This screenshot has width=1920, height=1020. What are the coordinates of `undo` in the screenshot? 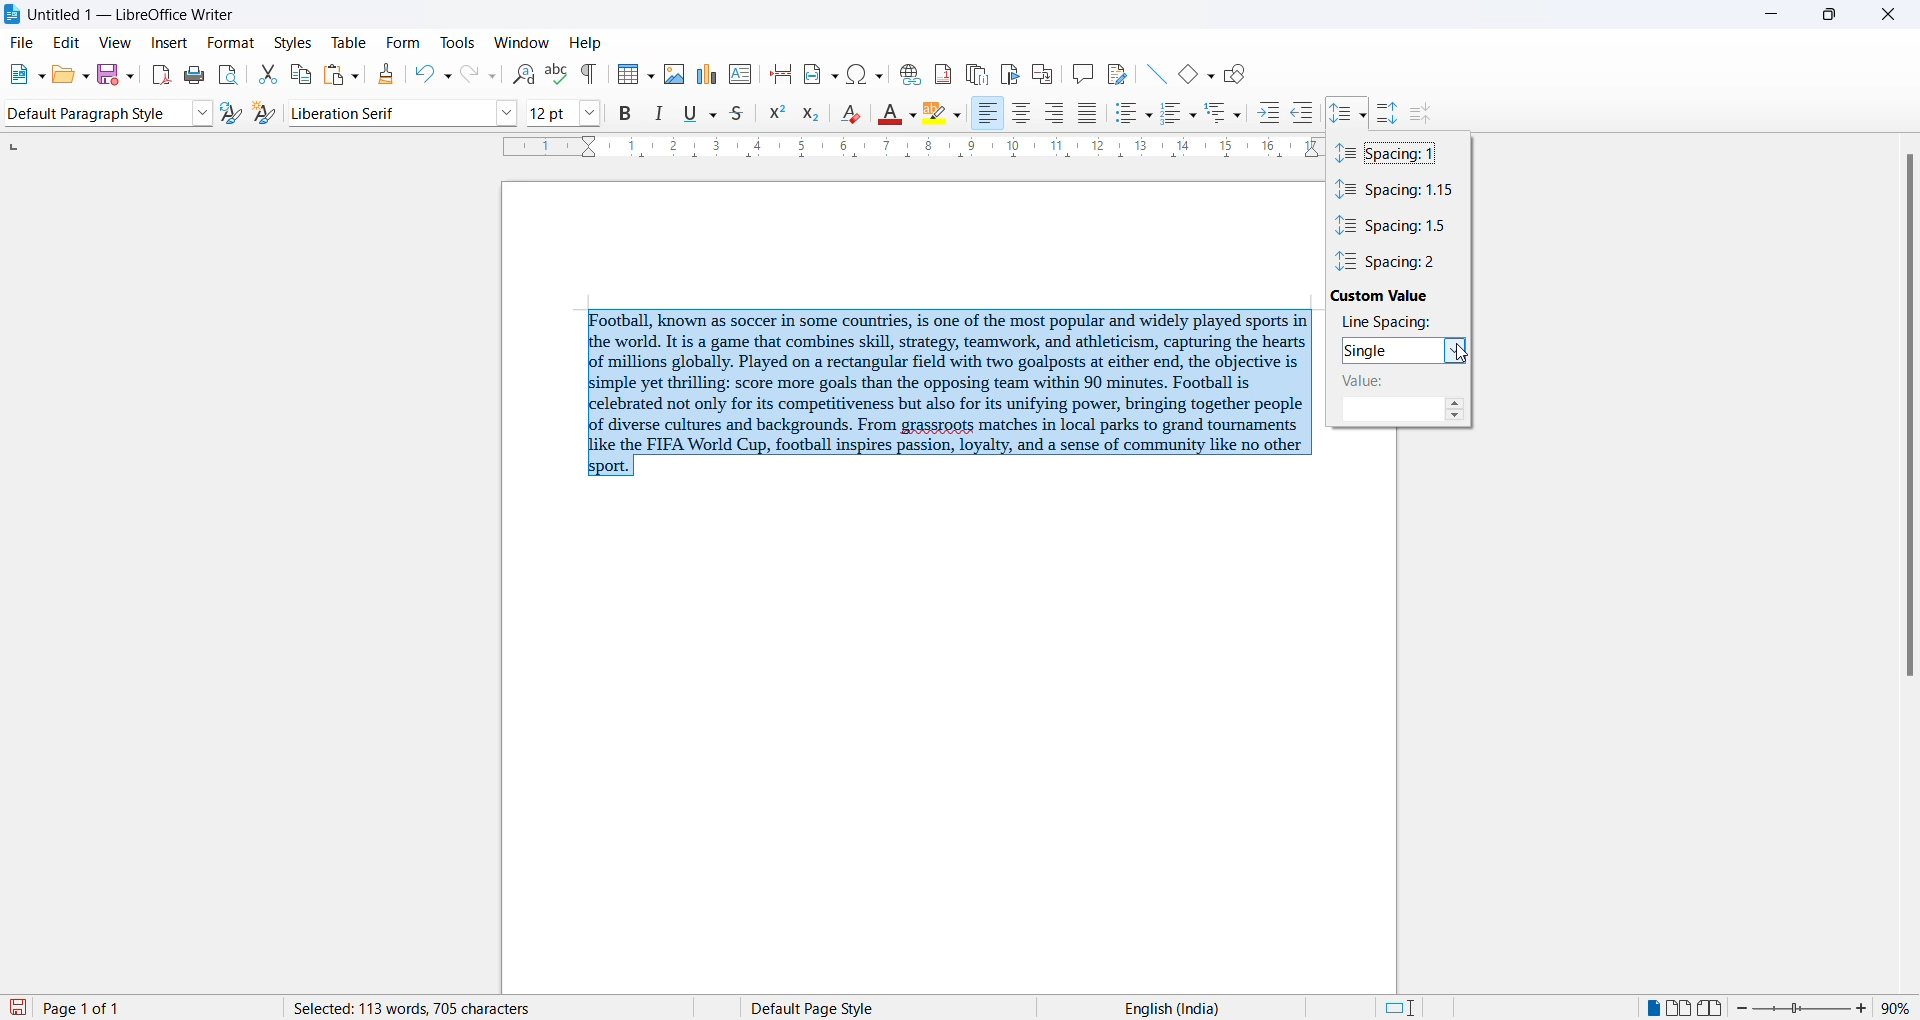 It's located at (433, 74).